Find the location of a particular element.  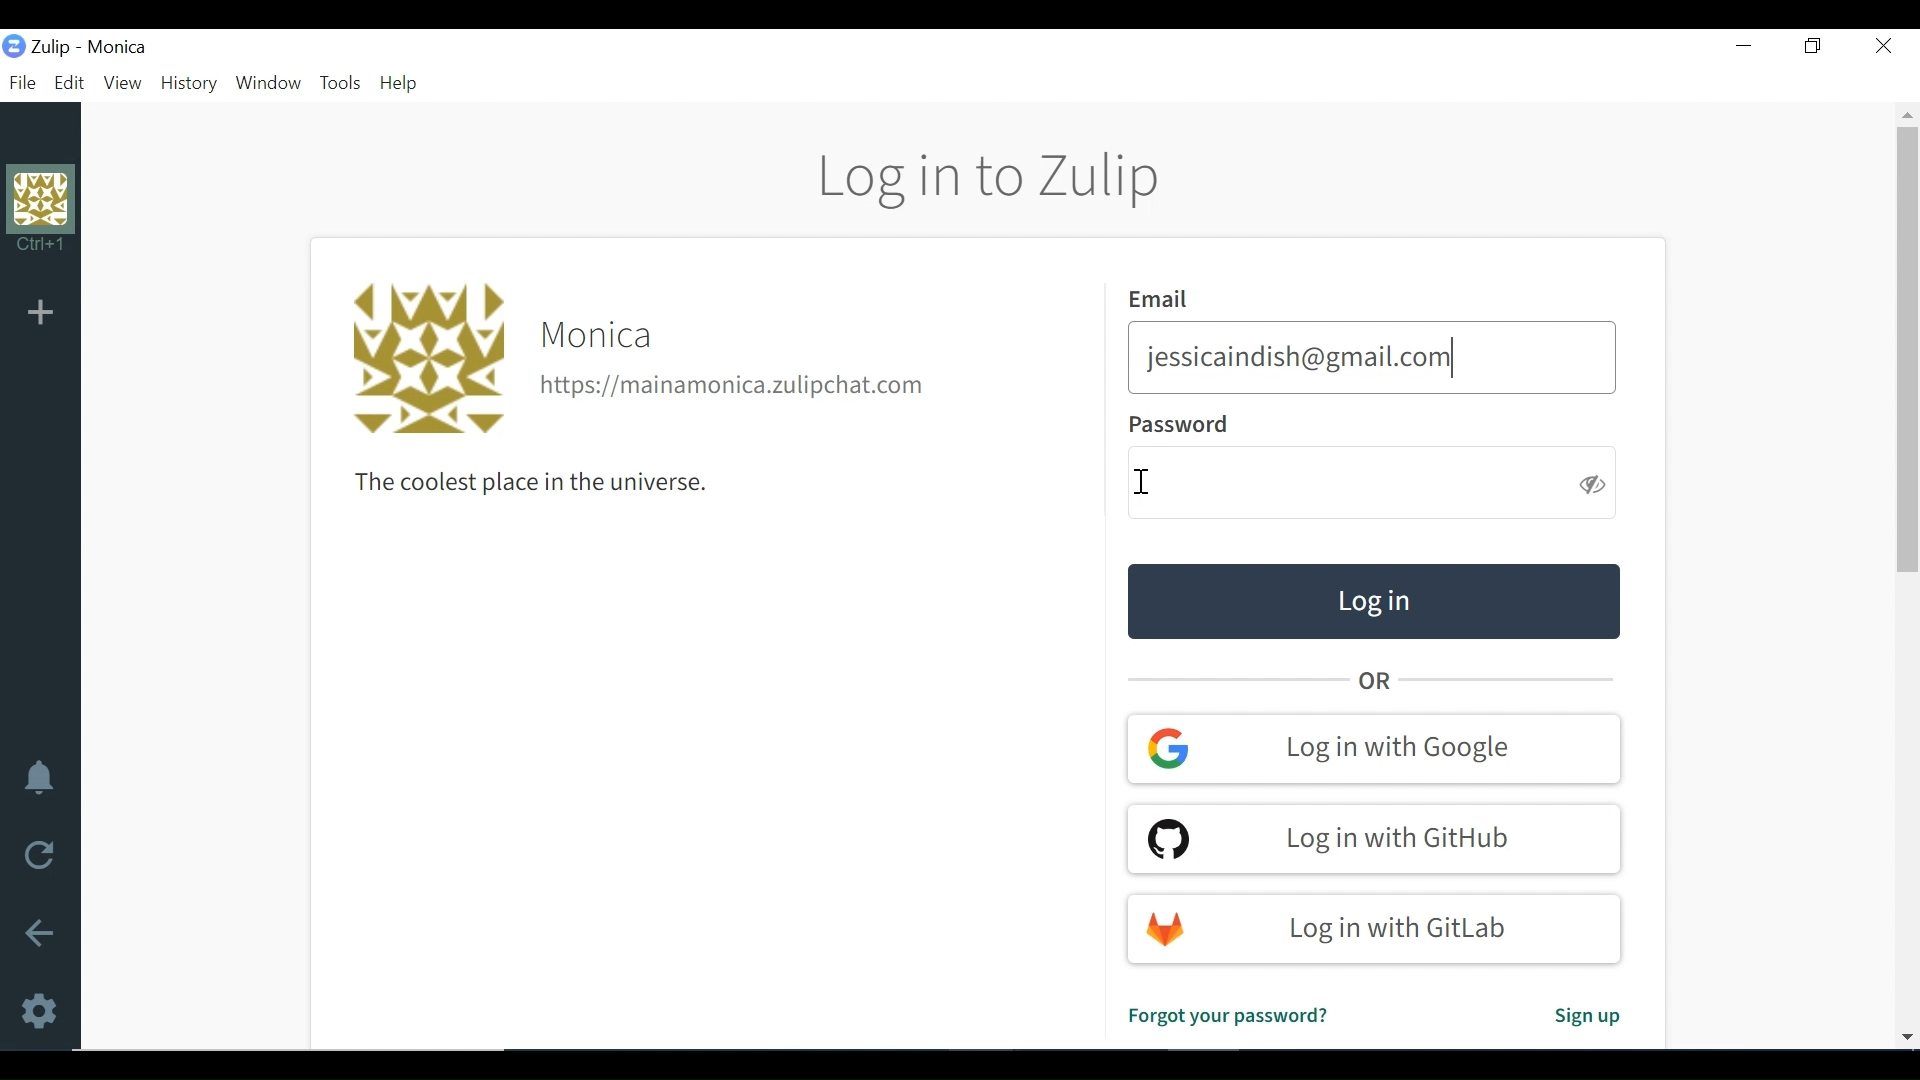

Password is located at coordinates (1178, 426).